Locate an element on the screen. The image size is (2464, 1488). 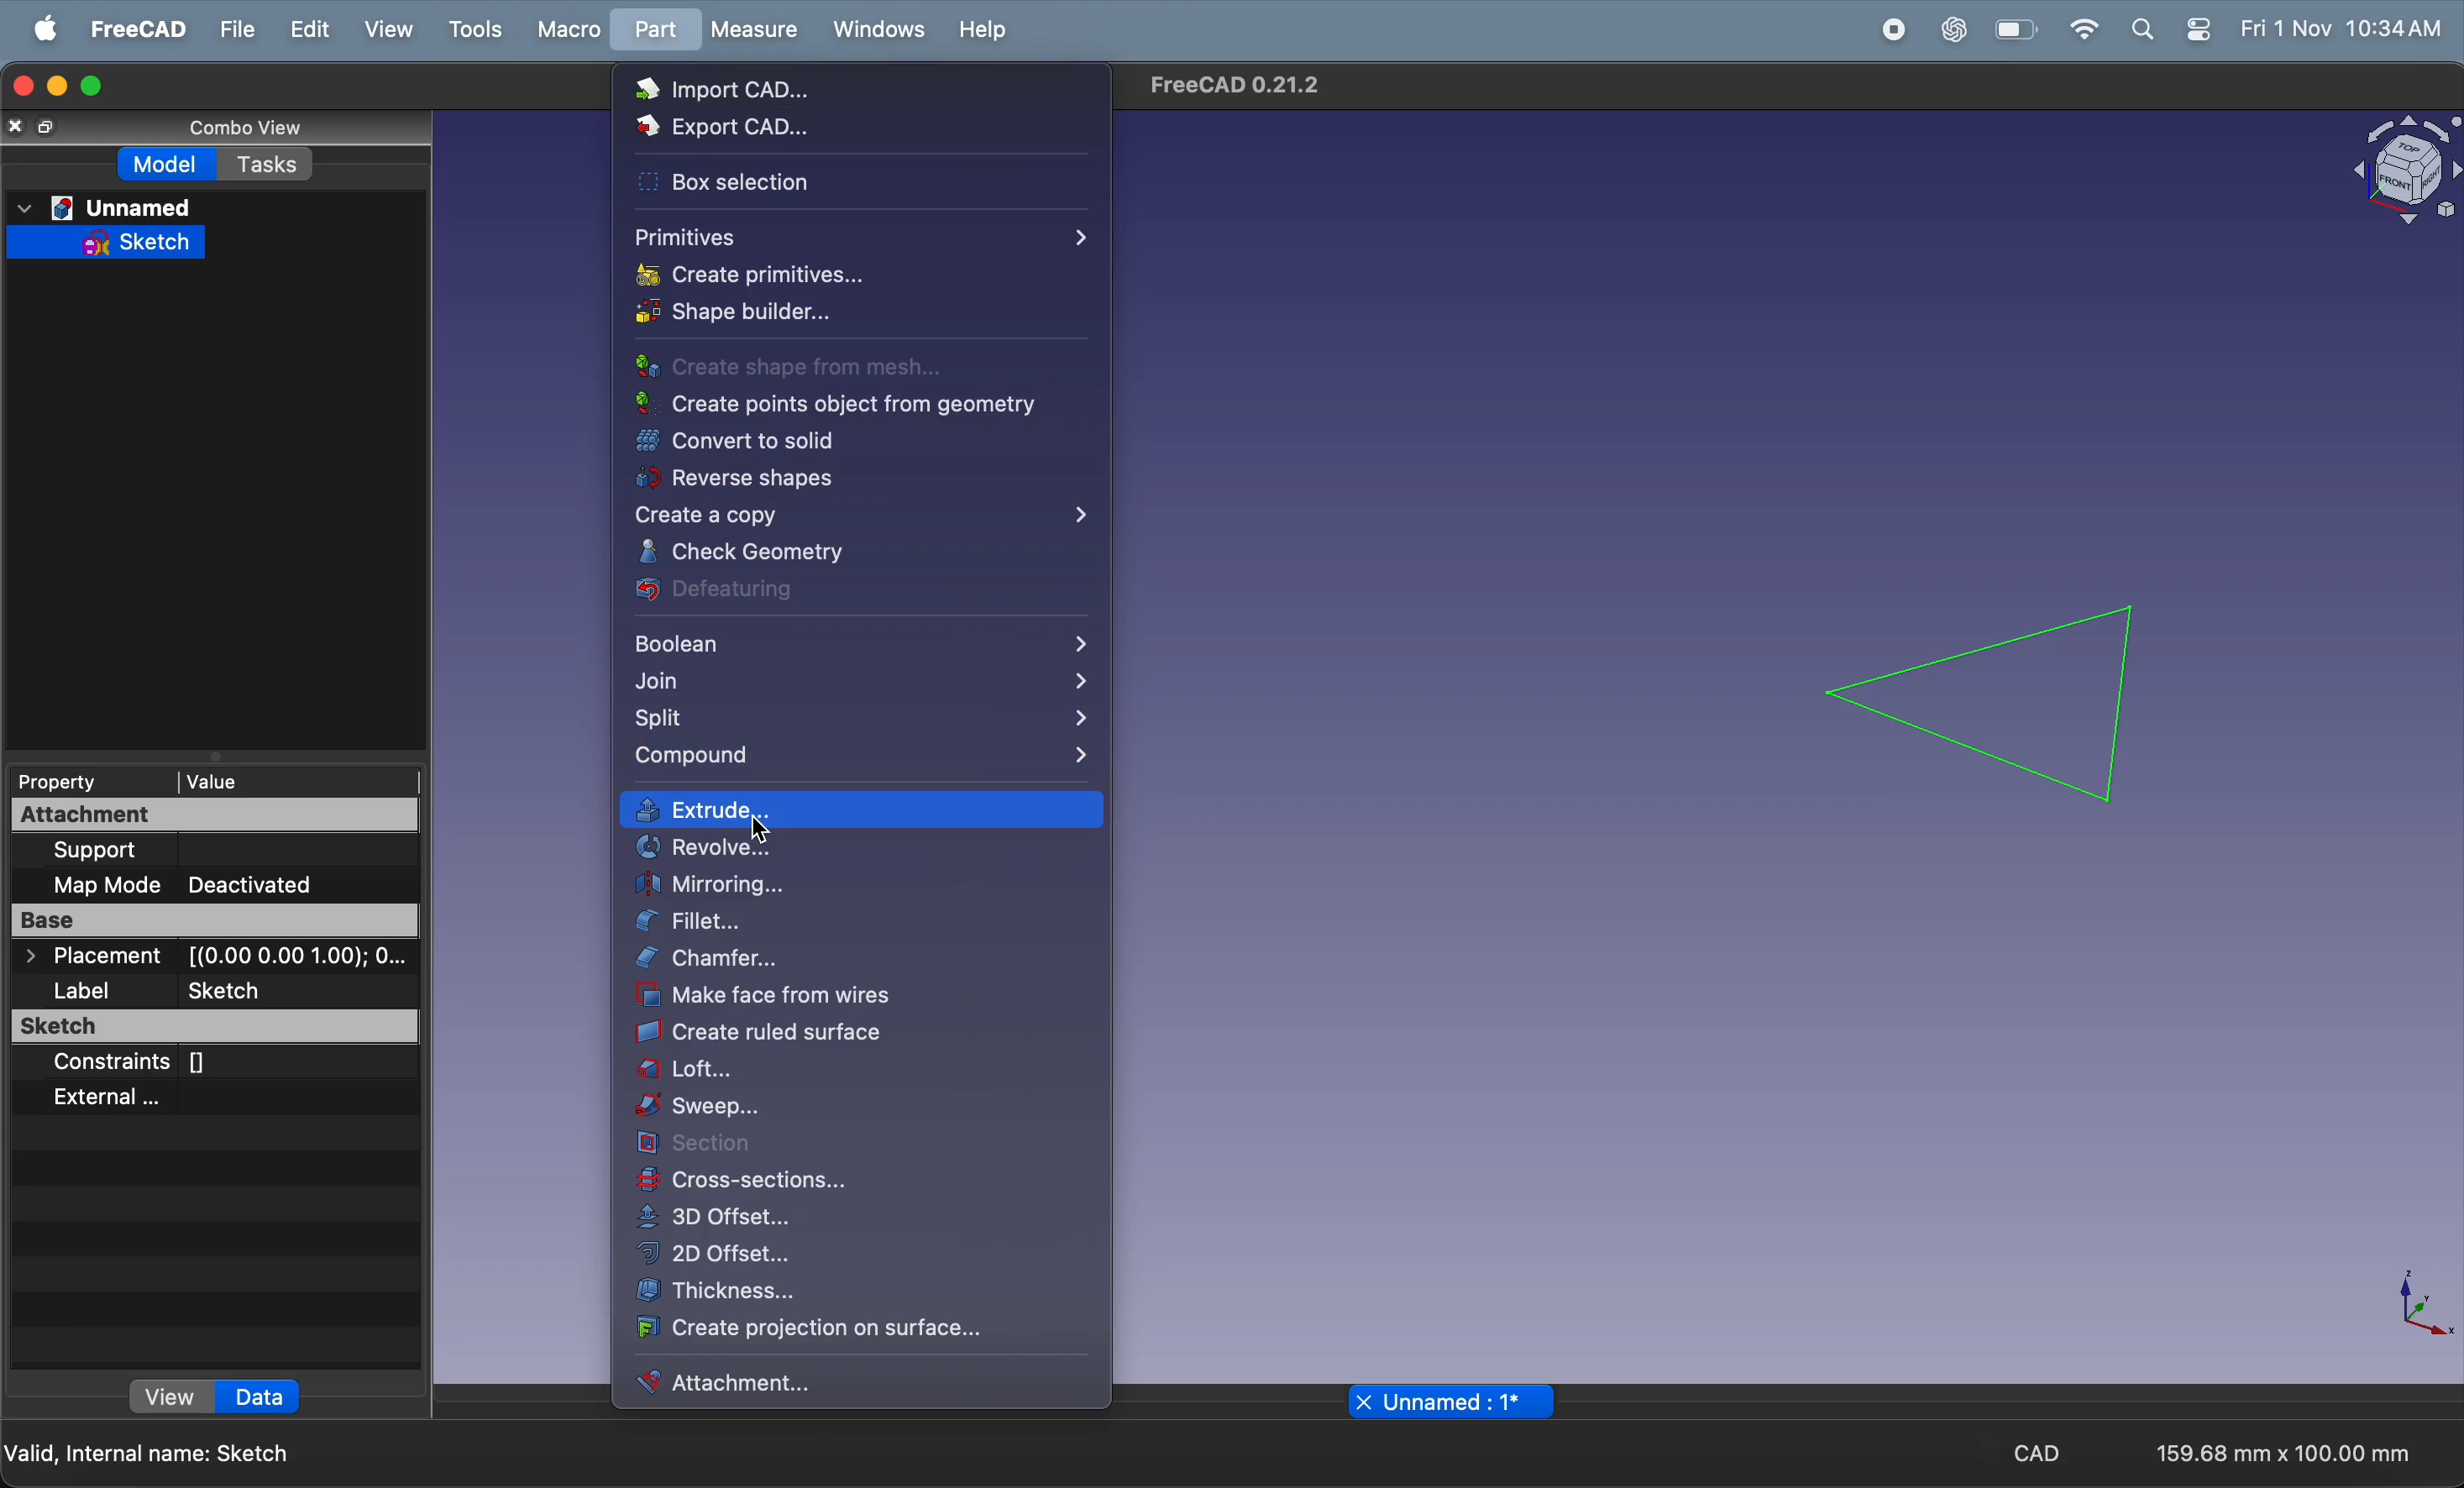
2d trainagle is located at coordinates (1989, 701).